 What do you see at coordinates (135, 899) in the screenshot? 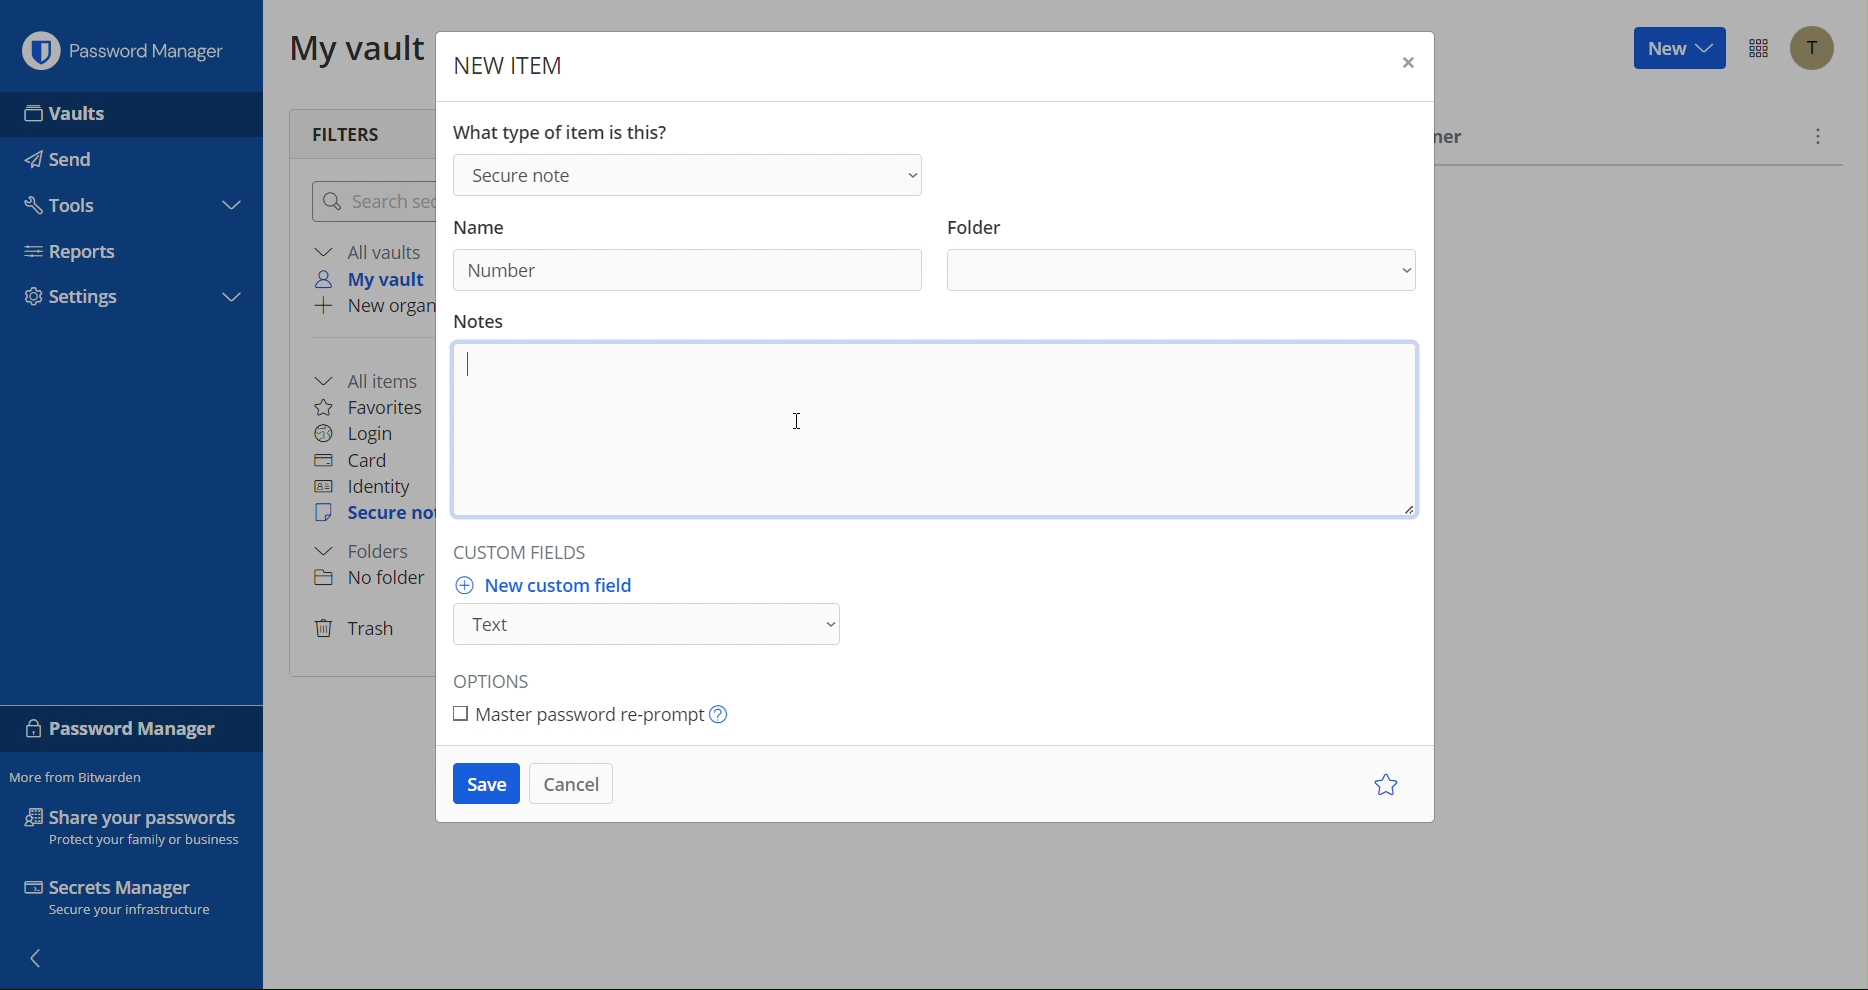
I see `Secrets Manager` at bounding box center [135, 899].